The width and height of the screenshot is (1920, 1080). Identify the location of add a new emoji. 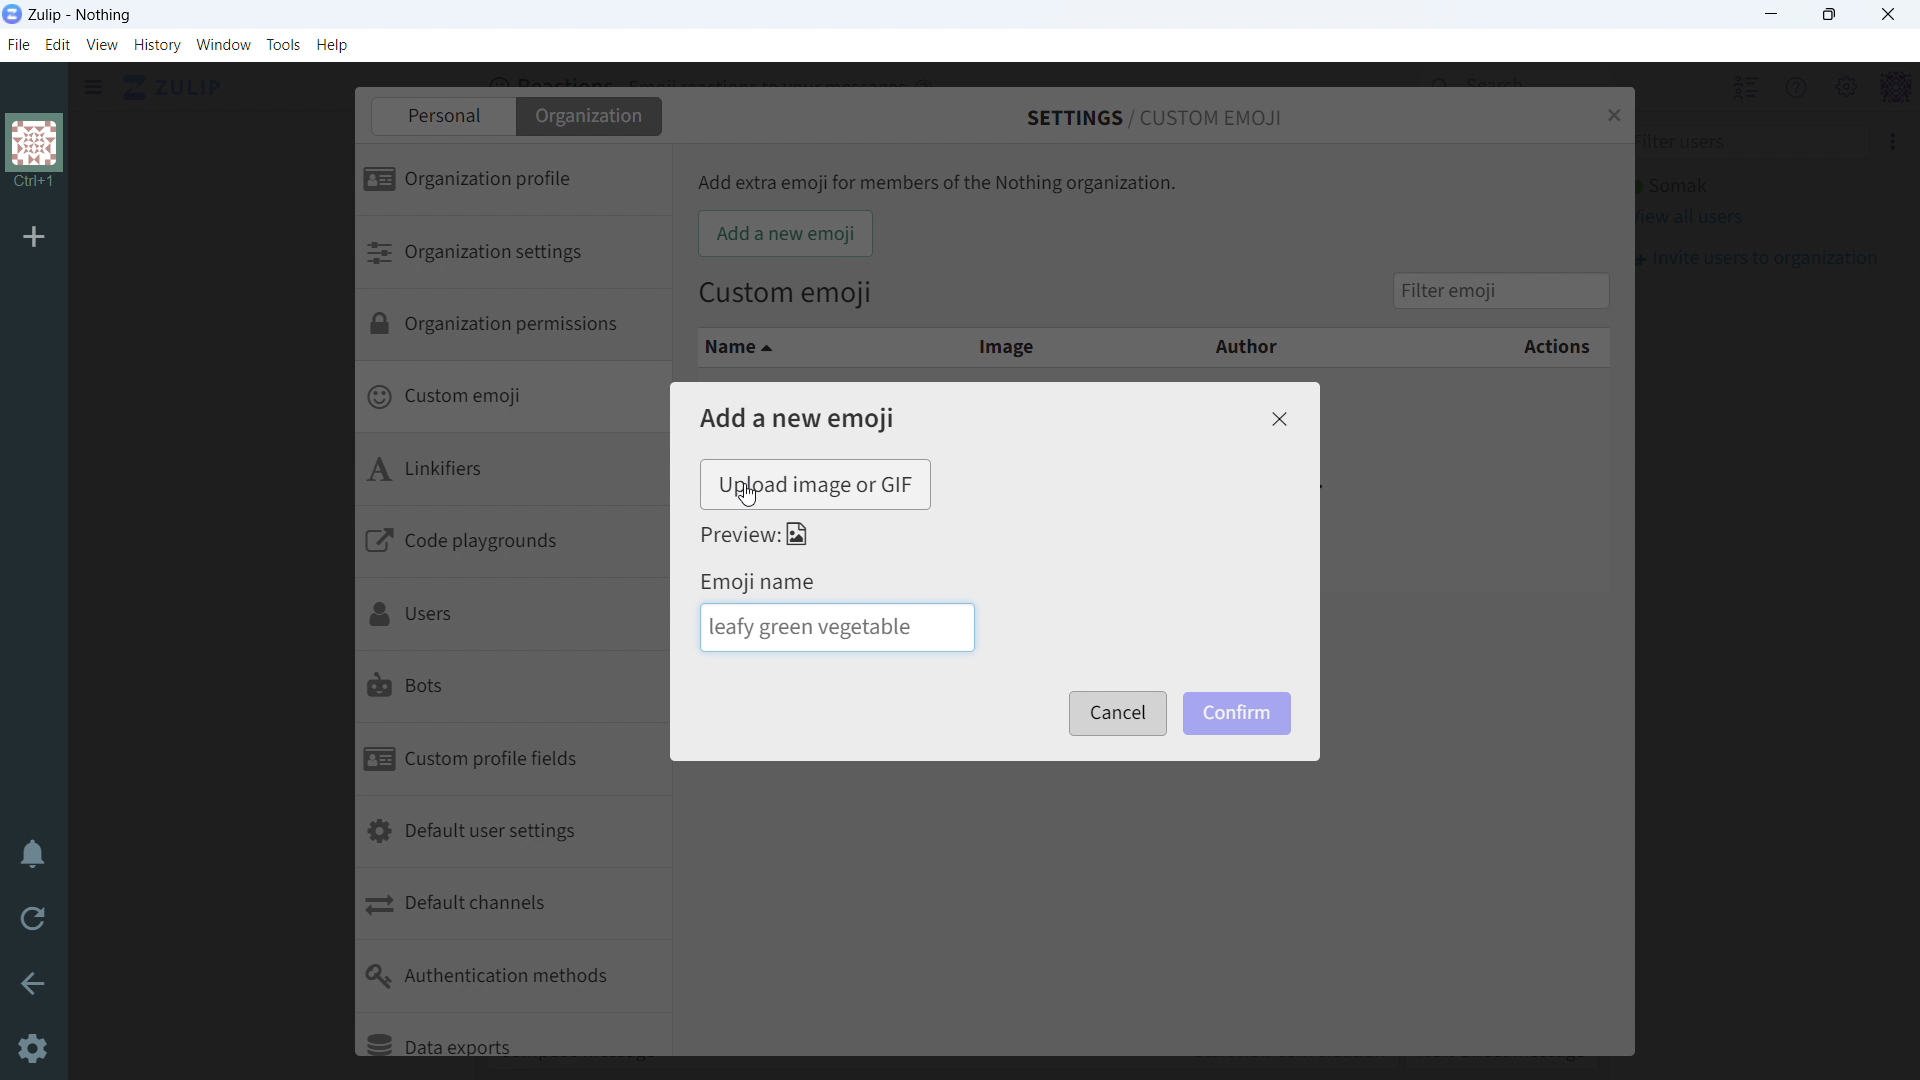
(797, 418).